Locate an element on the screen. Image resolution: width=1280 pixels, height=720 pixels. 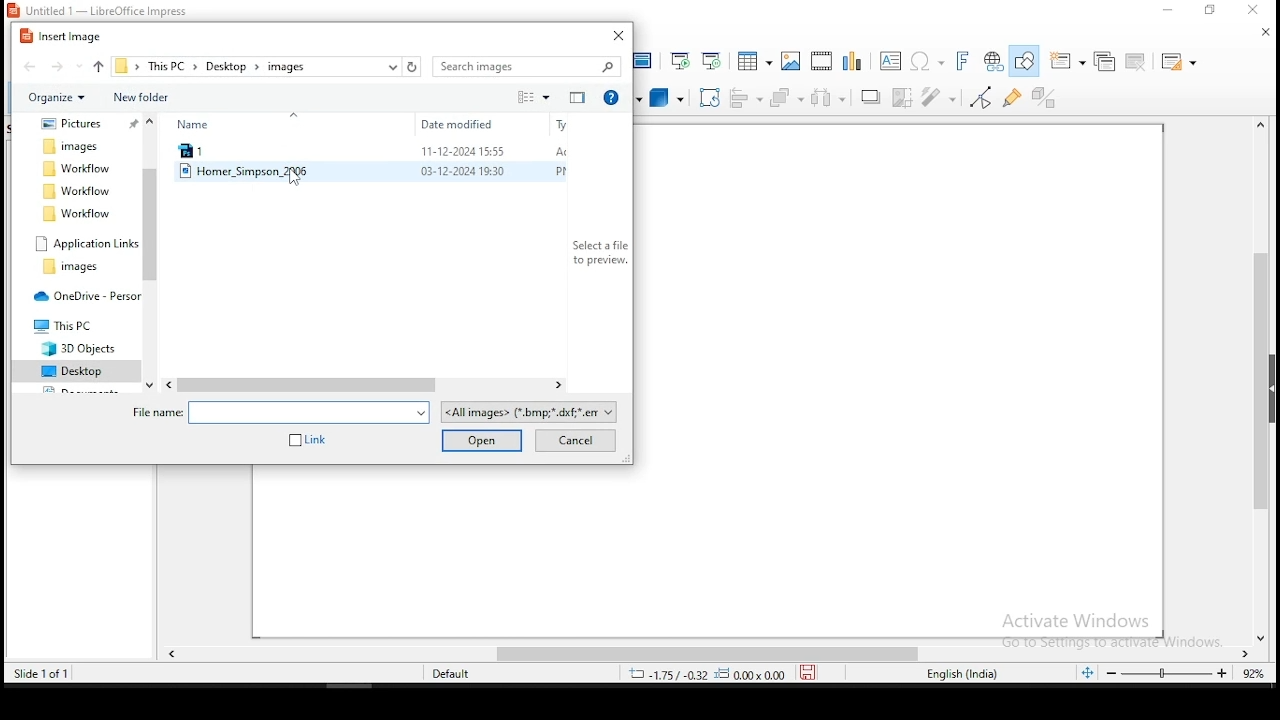
images is located at coordinates (286, 68).